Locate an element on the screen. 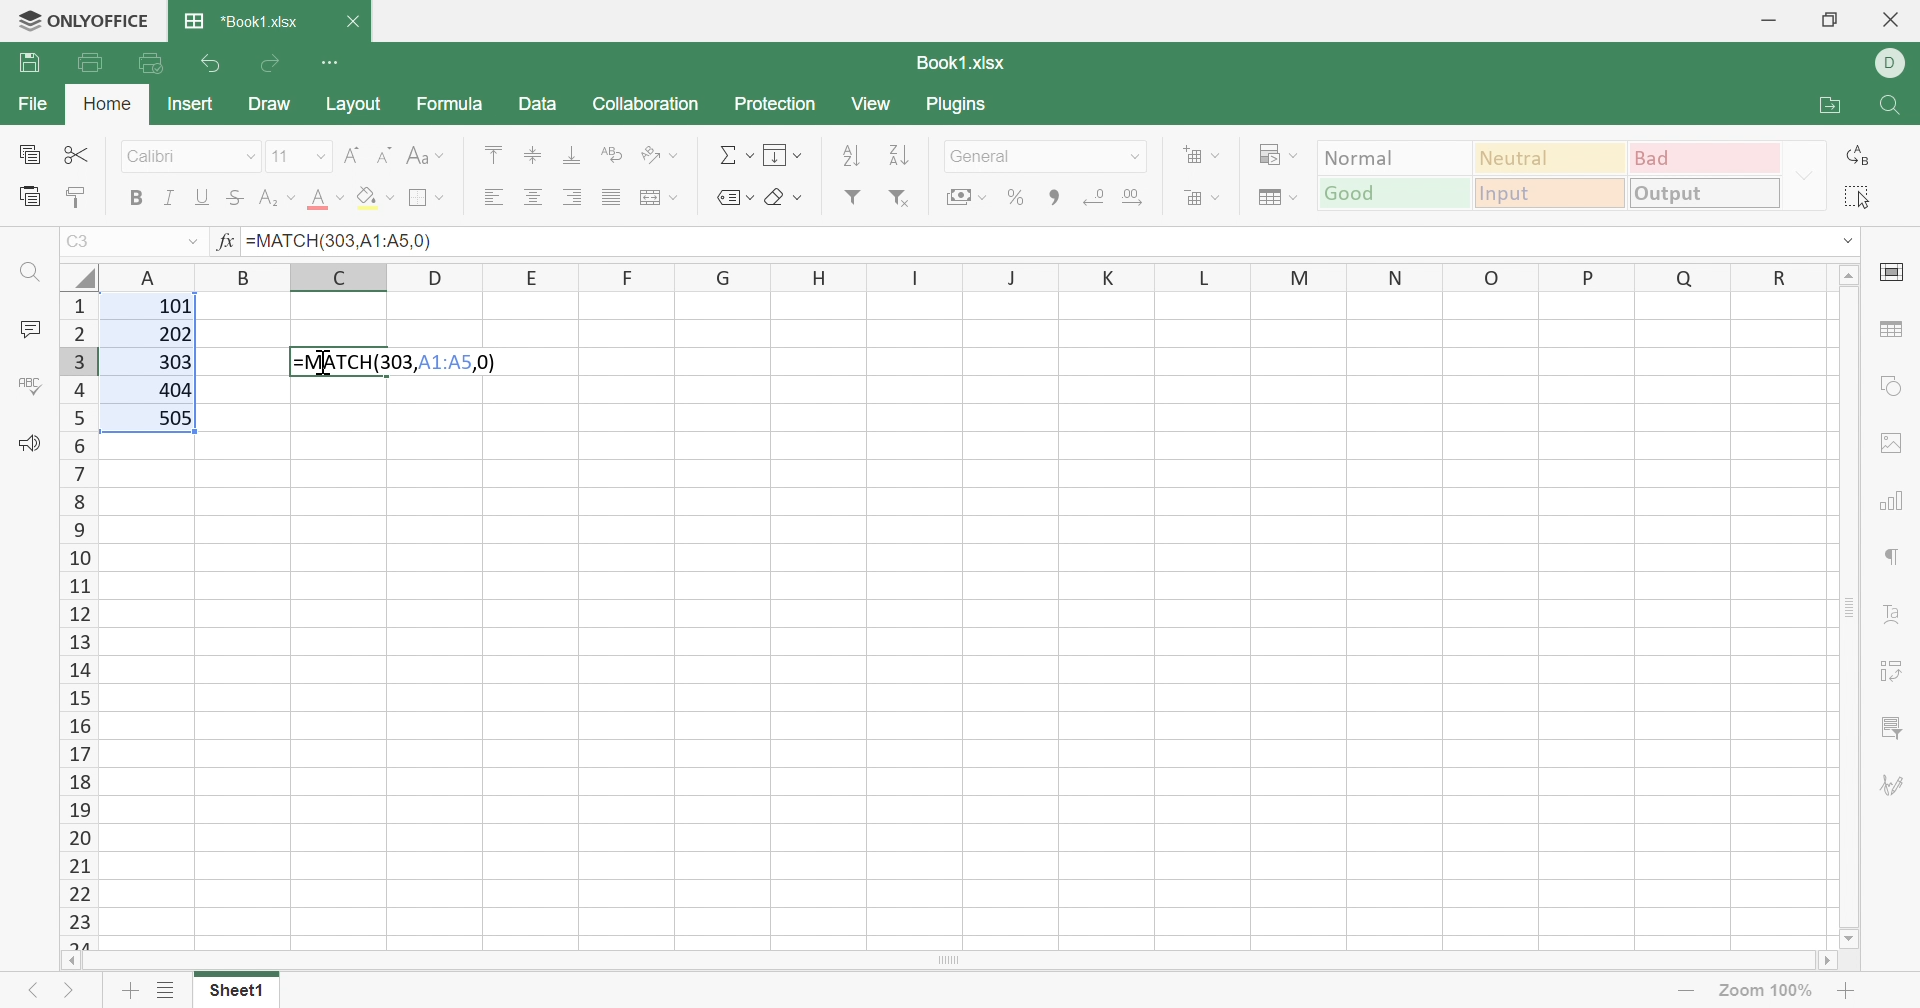 This screenshot has width=1920, height=1008. Scroll Bar settings is located at coordinates (1851, 605).